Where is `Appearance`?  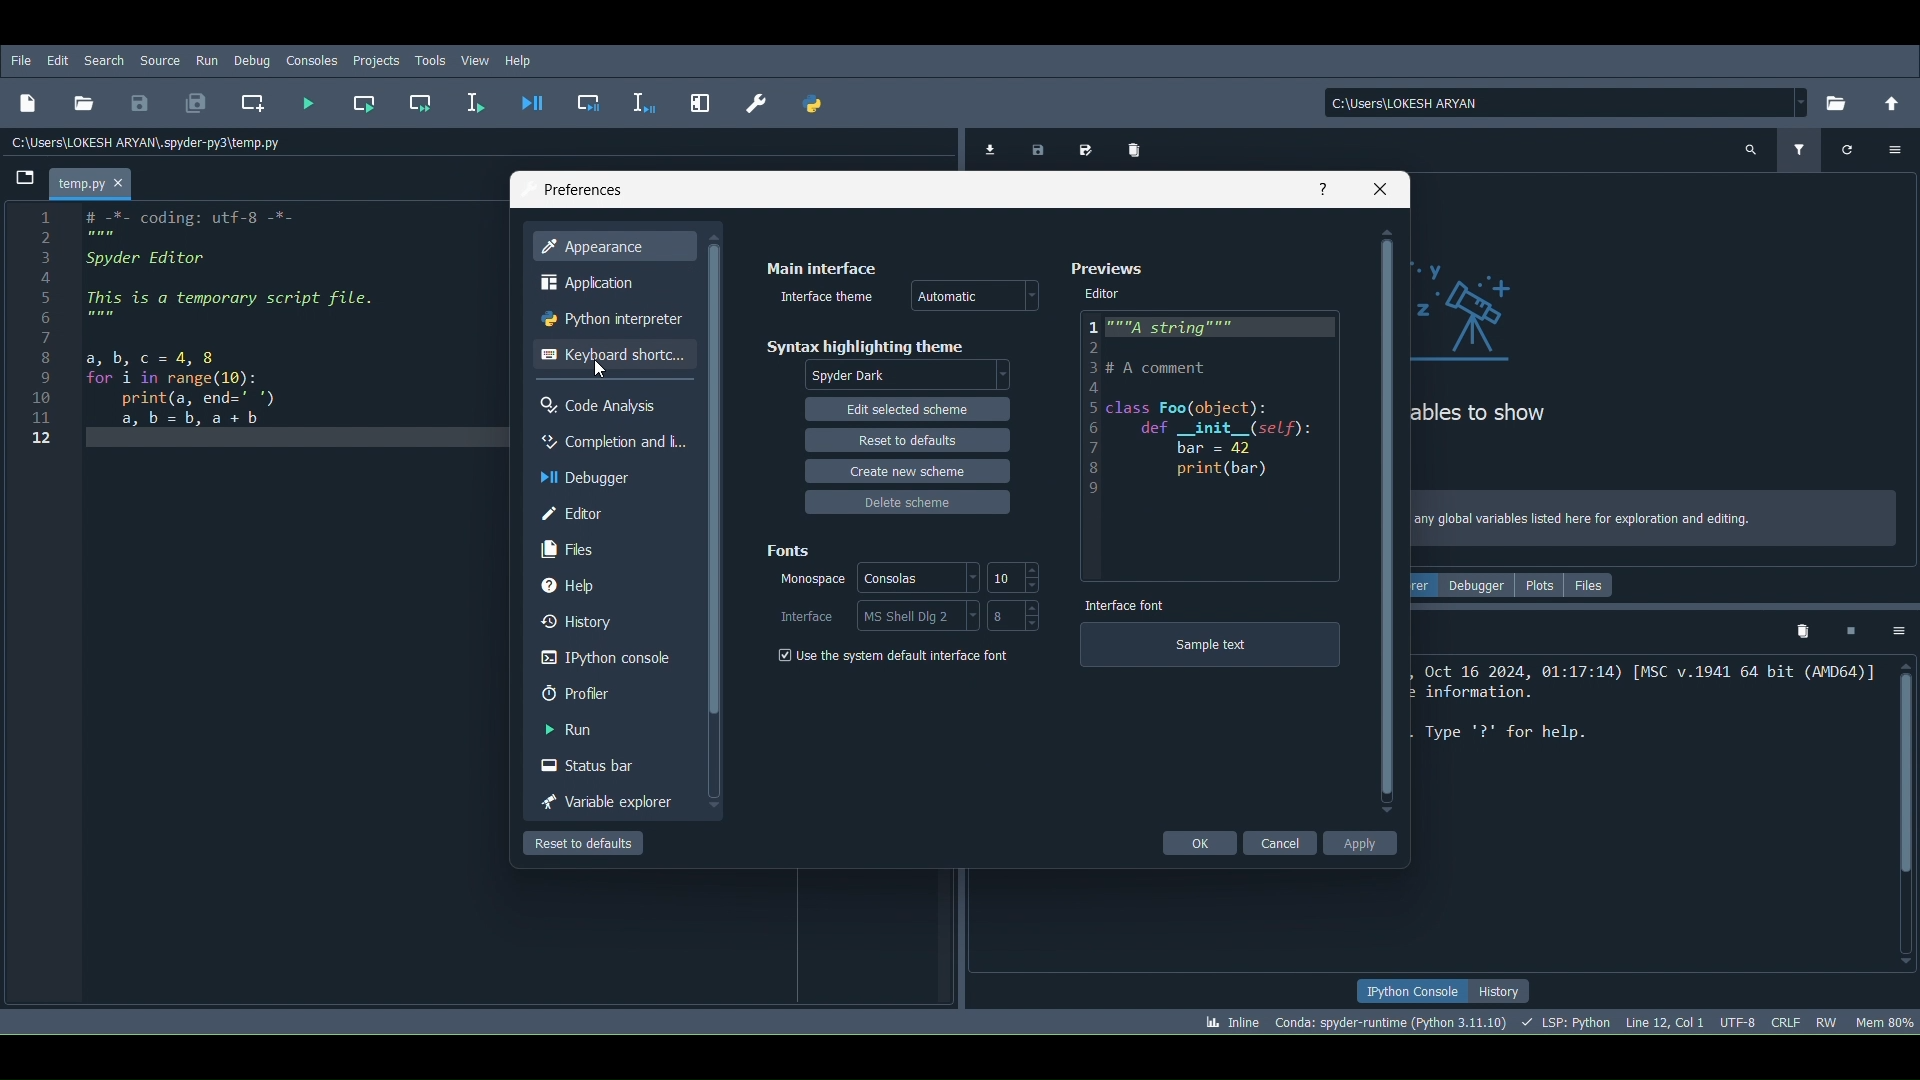
Appearance is located at coordinates (611, 242).